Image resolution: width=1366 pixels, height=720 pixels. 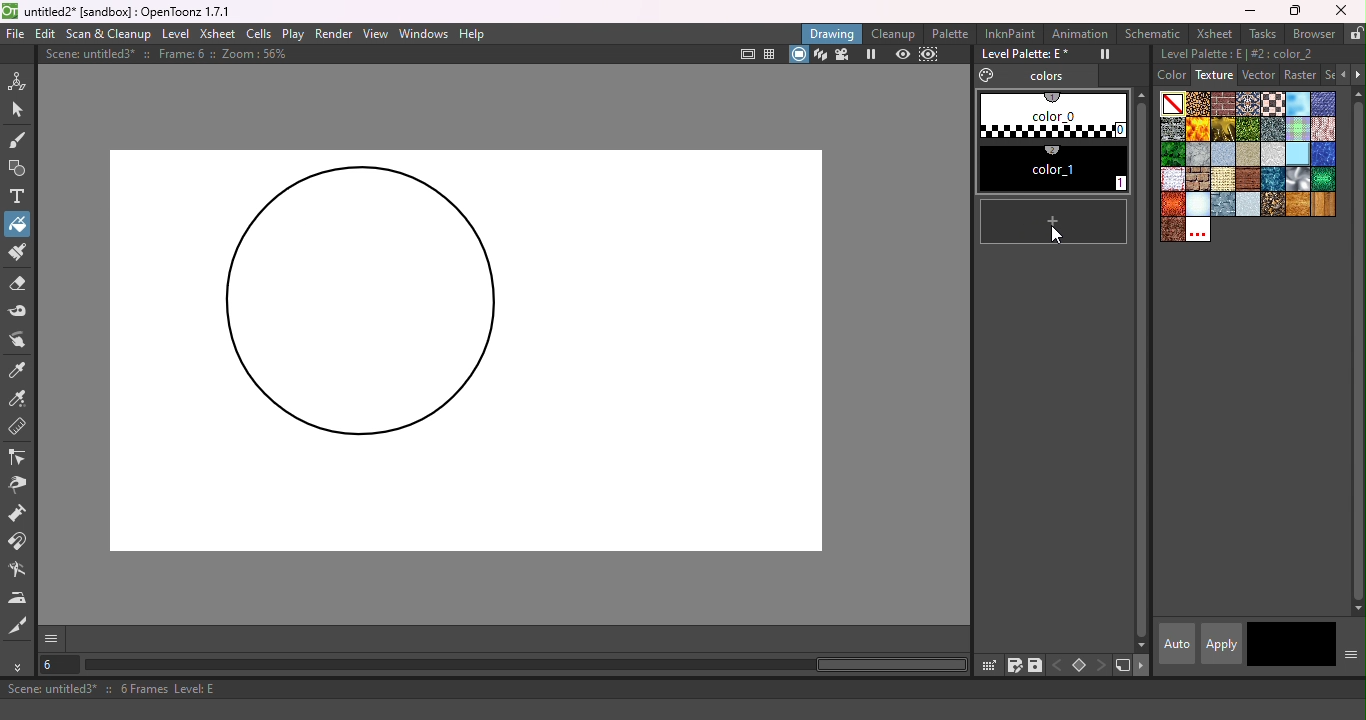 I want to click on paper 1.bmp, so click(x=1225, y=154).